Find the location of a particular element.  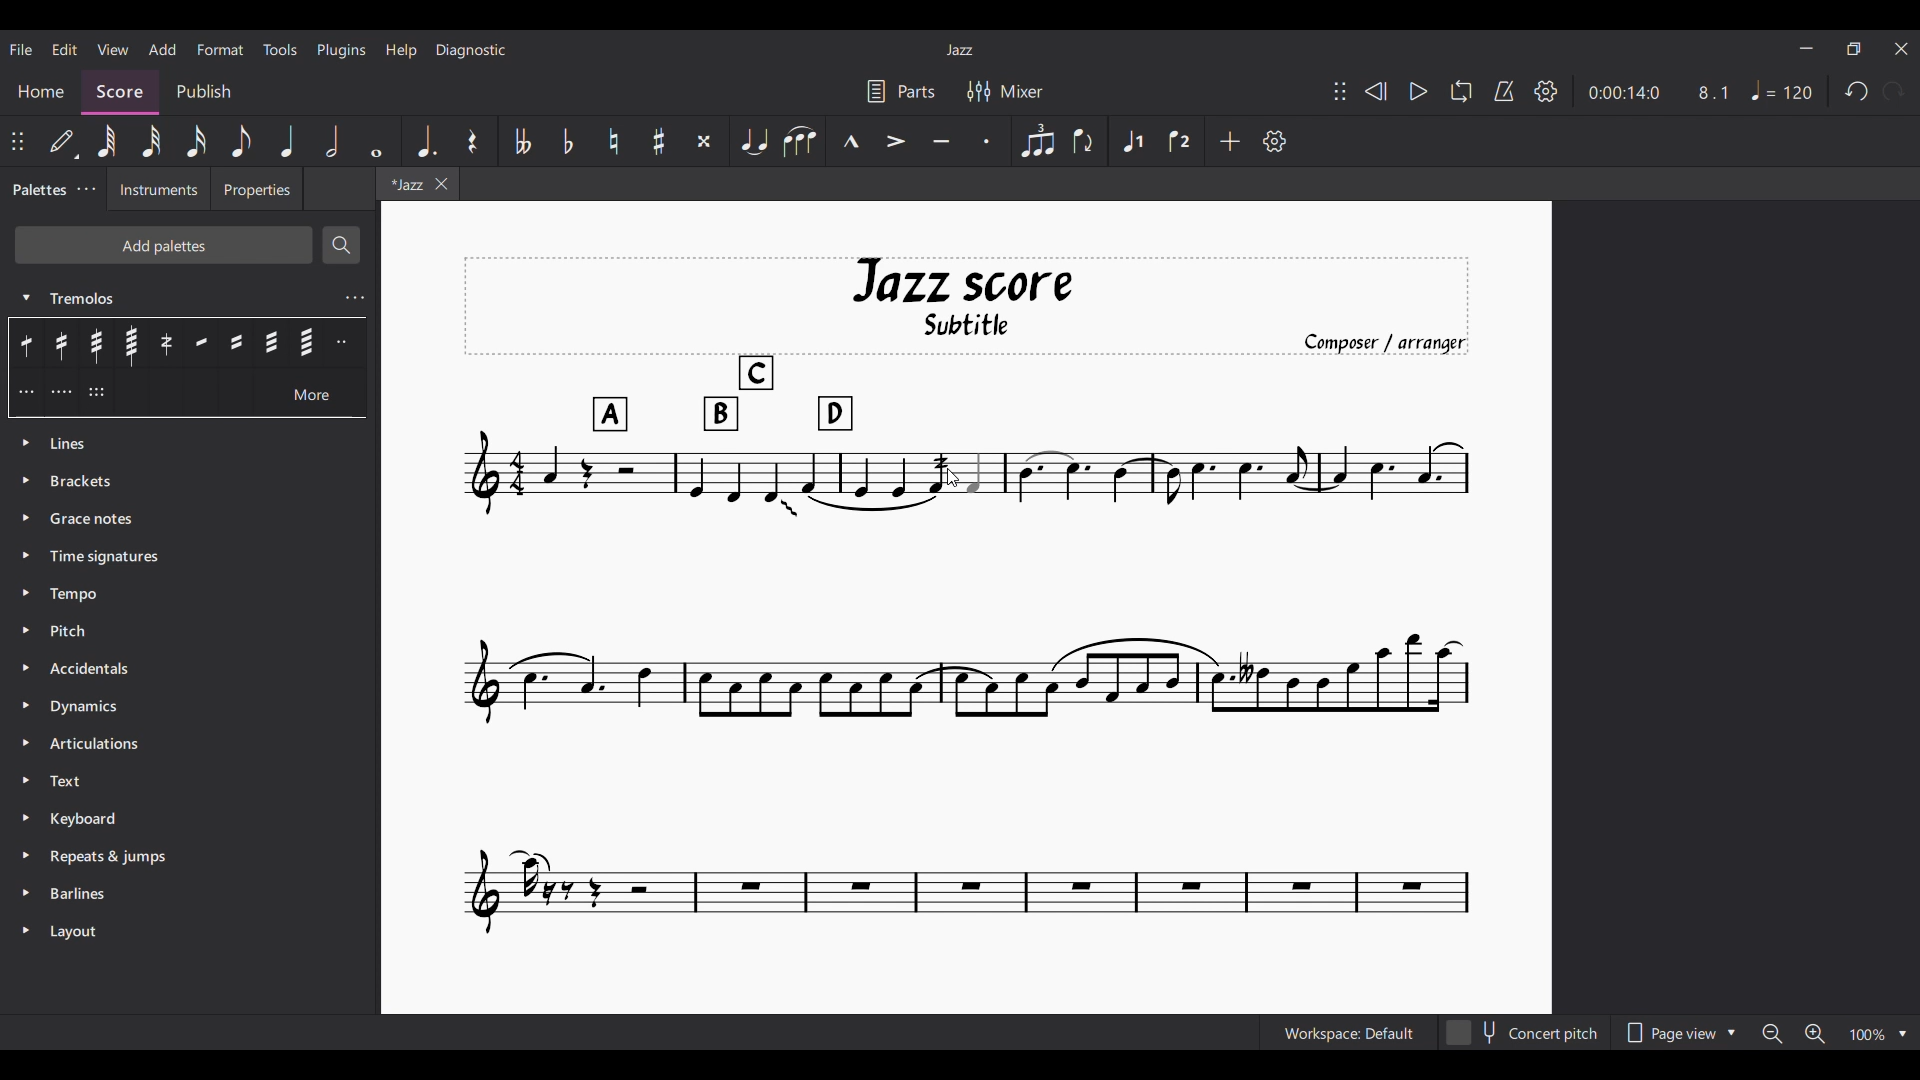

Zoom out is located at coordinates (1772, 1034).